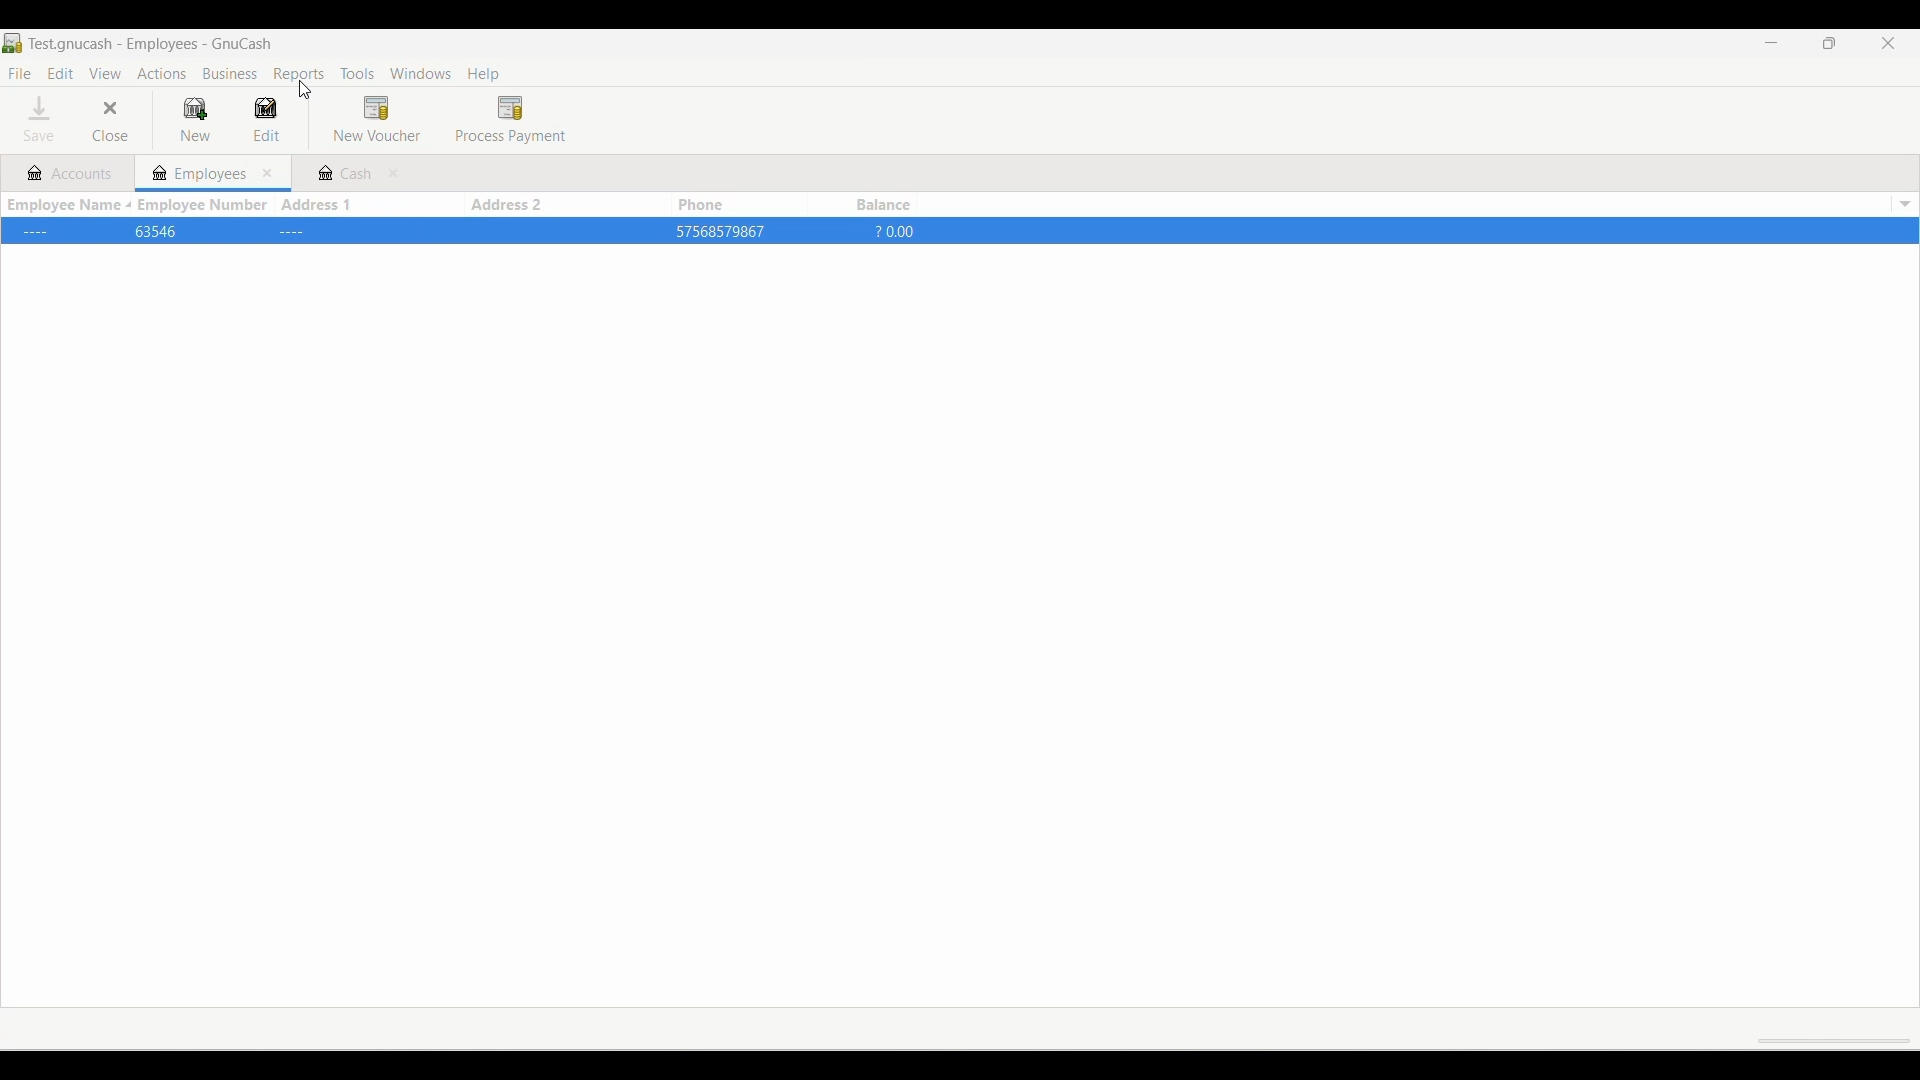 The image size is (1920, 1080). What do you see at coordinates (230, 73) in the screenshot?
I see `Business` at bounding box center [230, 73].